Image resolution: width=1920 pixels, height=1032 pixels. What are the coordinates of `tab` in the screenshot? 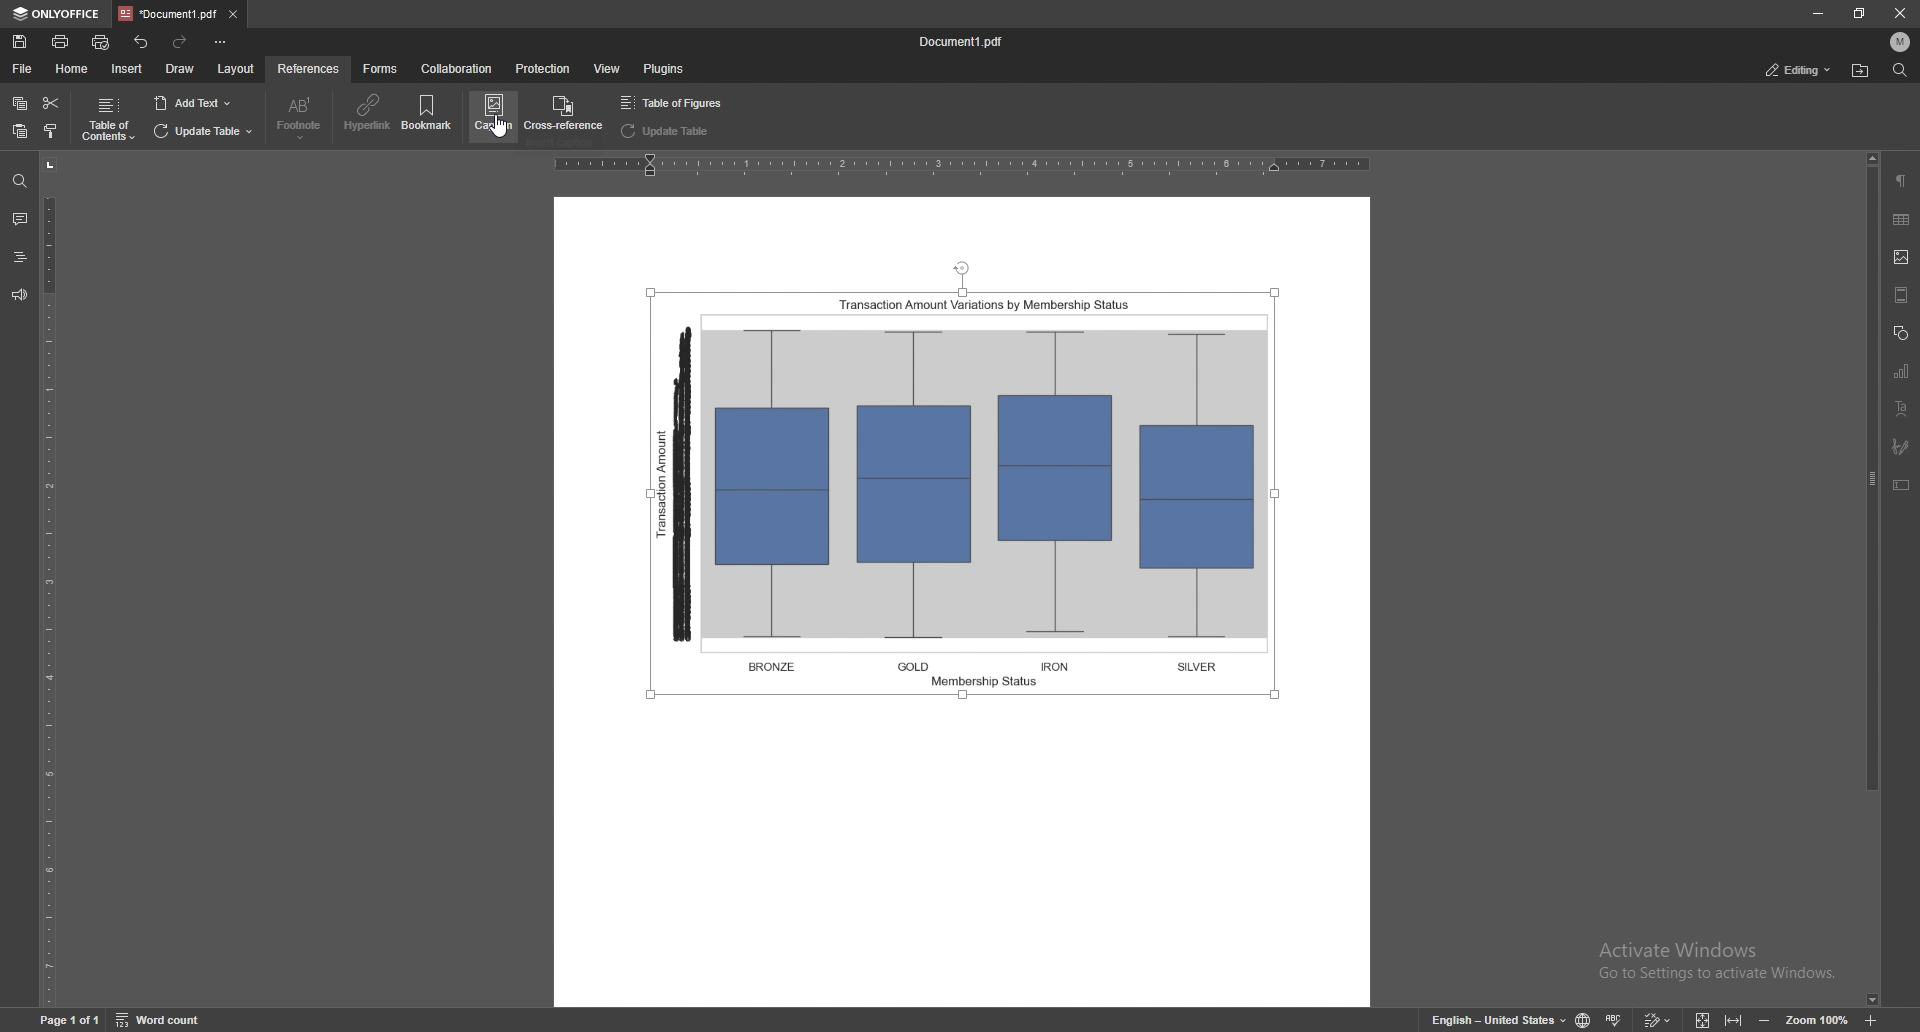 It's located at (168, 14).